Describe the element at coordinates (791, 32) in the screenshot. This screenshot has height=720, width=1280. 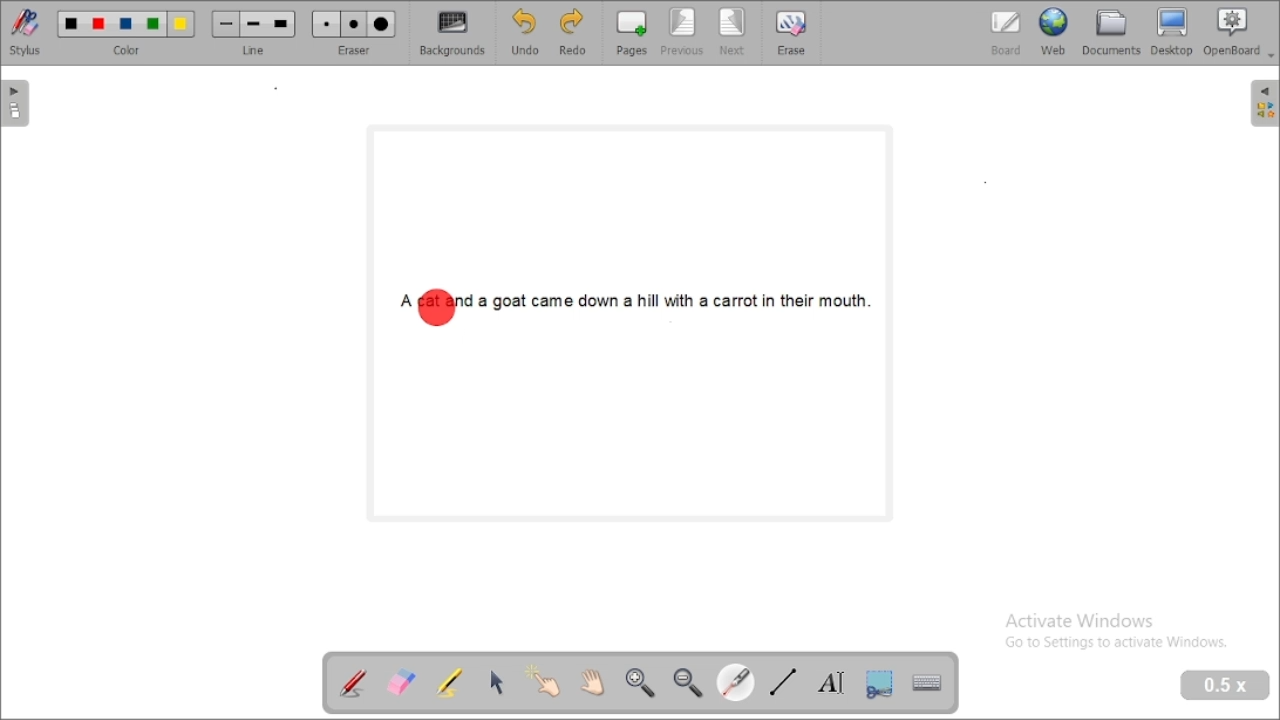
I see `erase` at that location.